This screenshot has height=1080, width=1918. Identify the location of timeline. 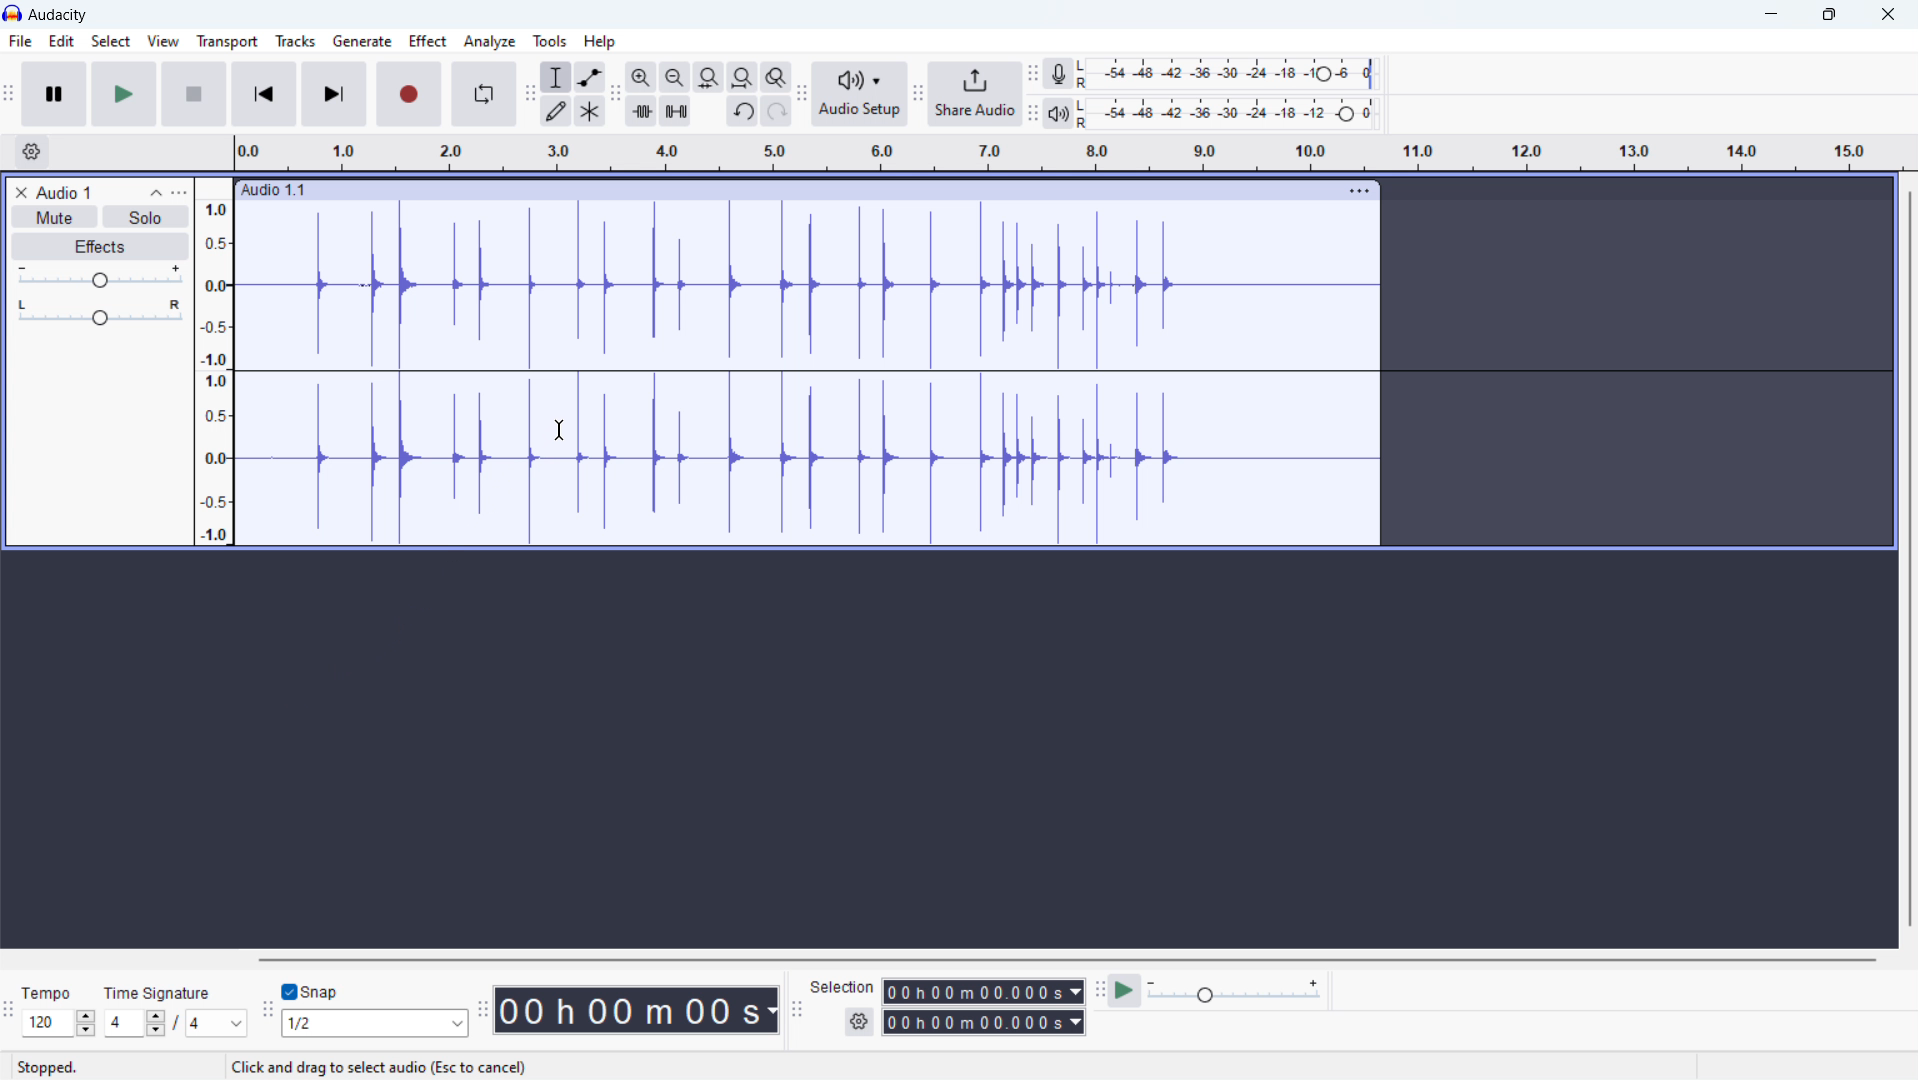
(1068, 153).